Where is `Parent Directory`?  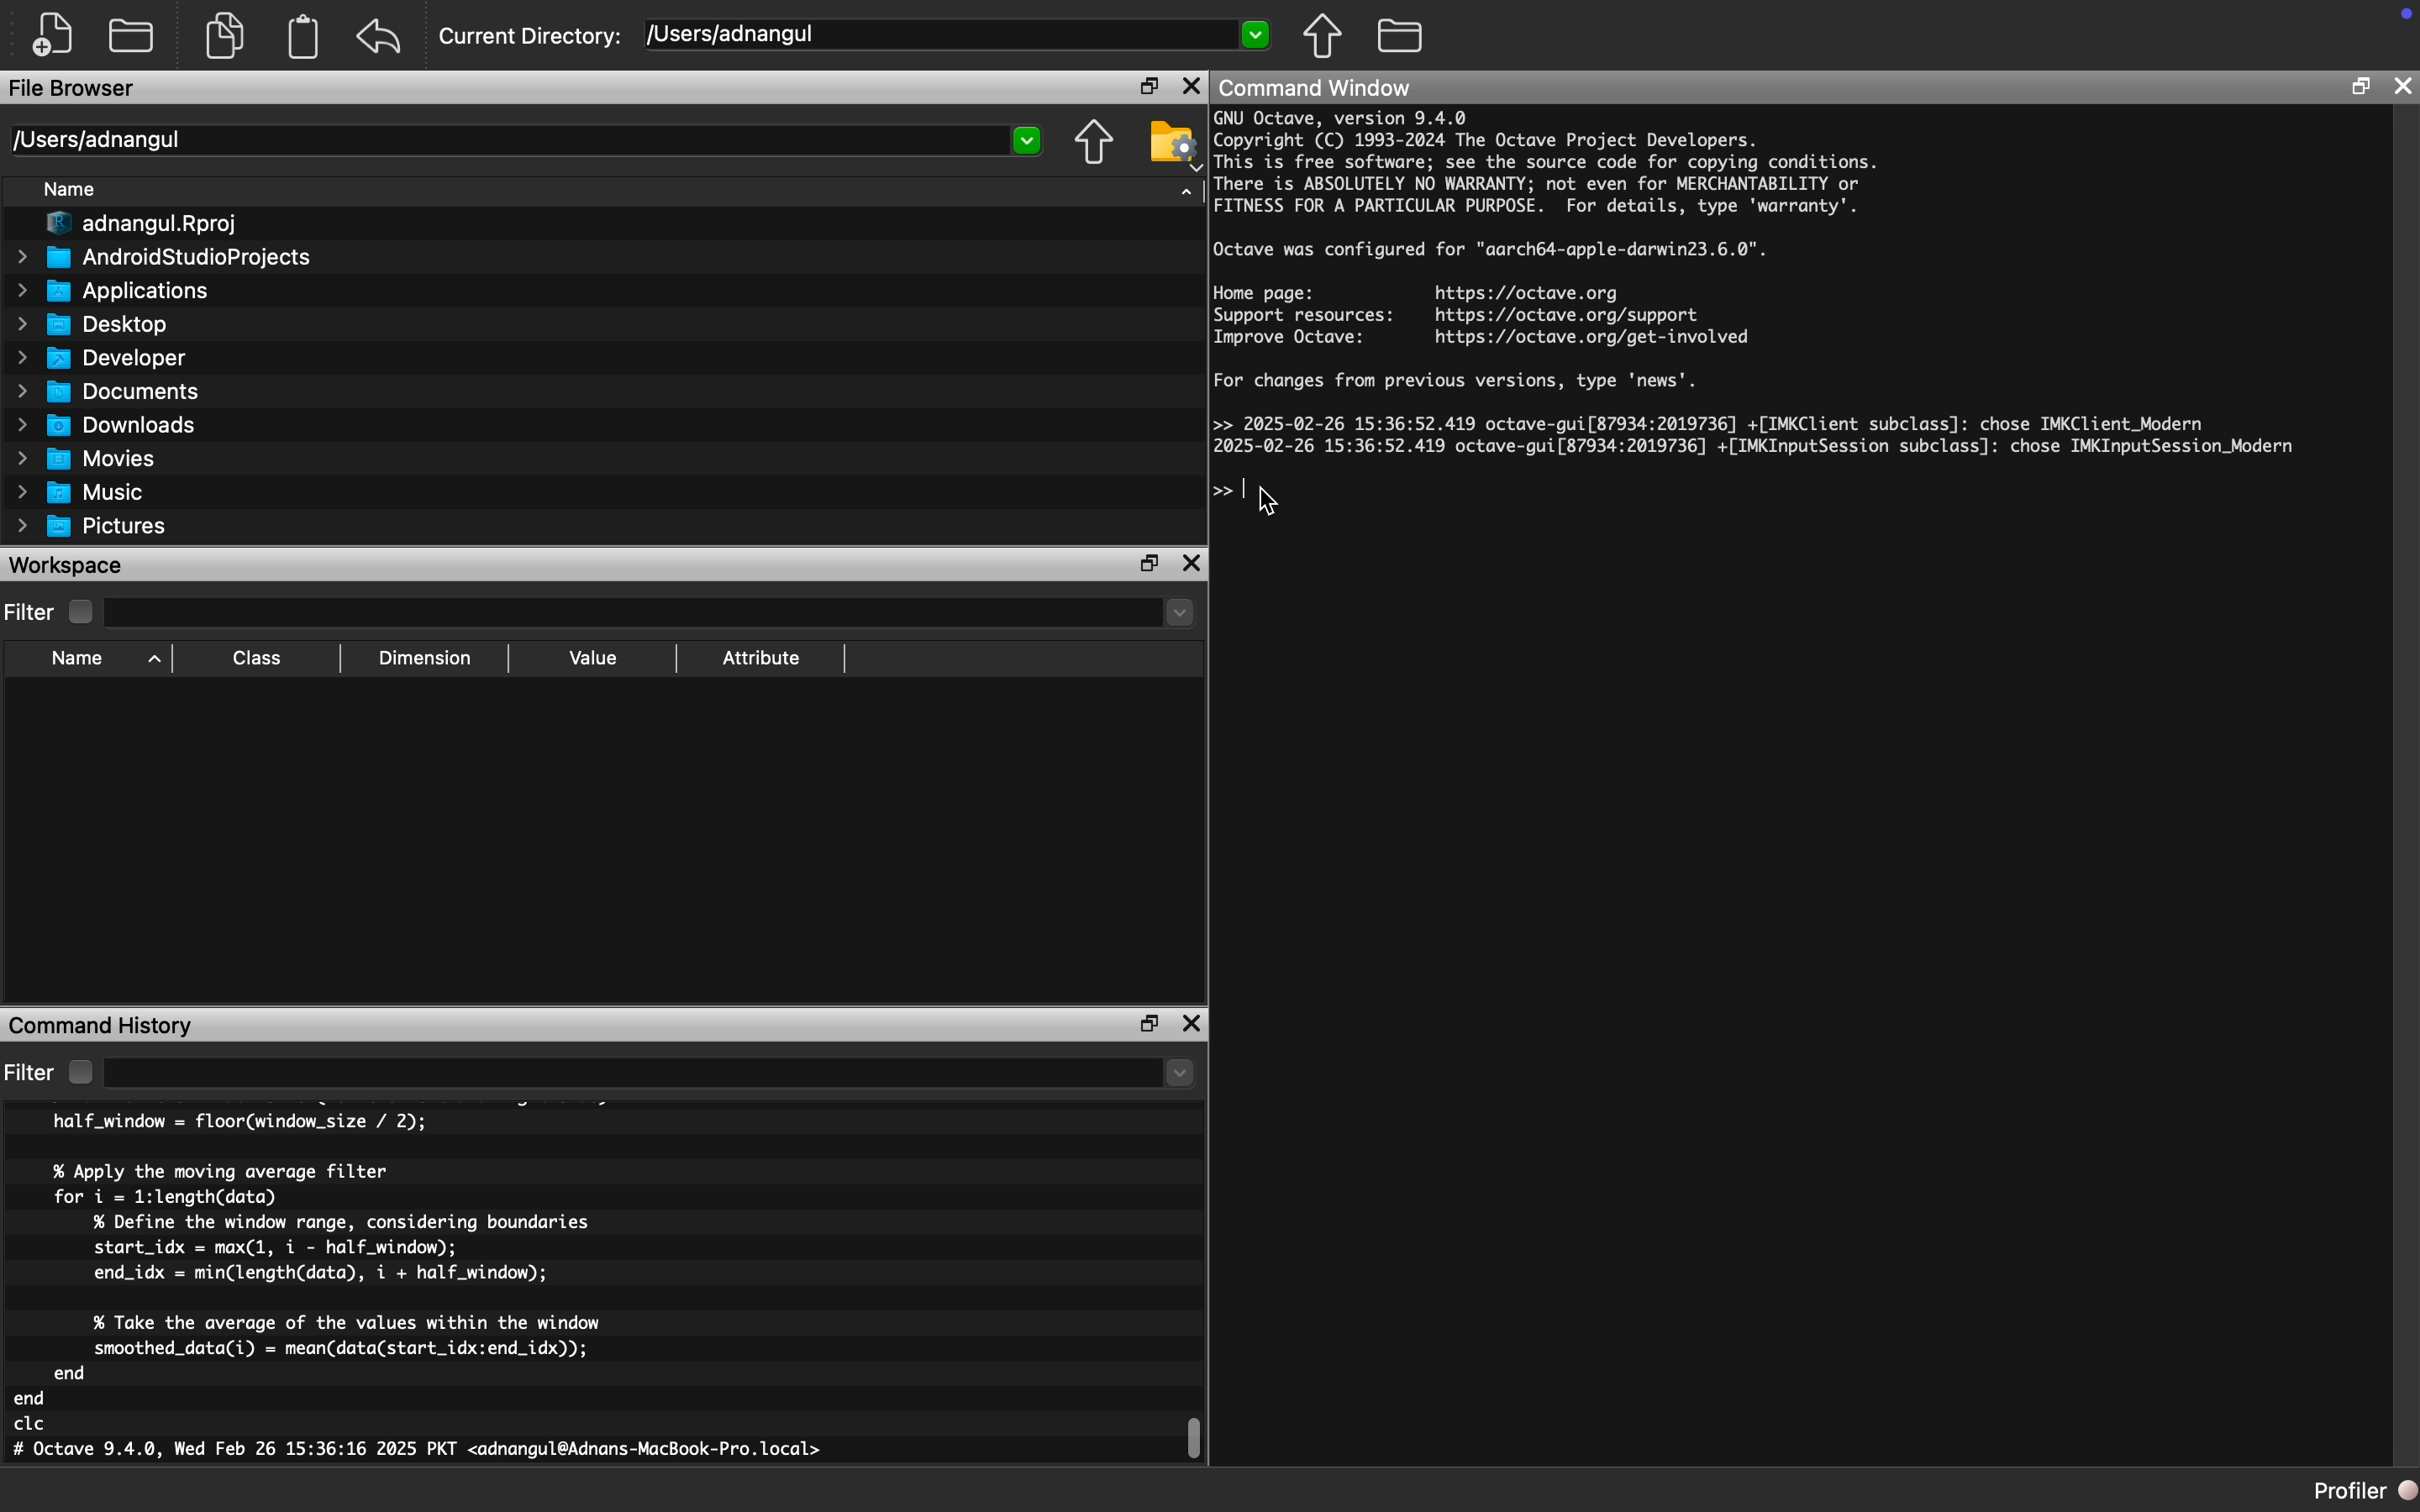 Parent Directory is located at coordinates (1096, 145).